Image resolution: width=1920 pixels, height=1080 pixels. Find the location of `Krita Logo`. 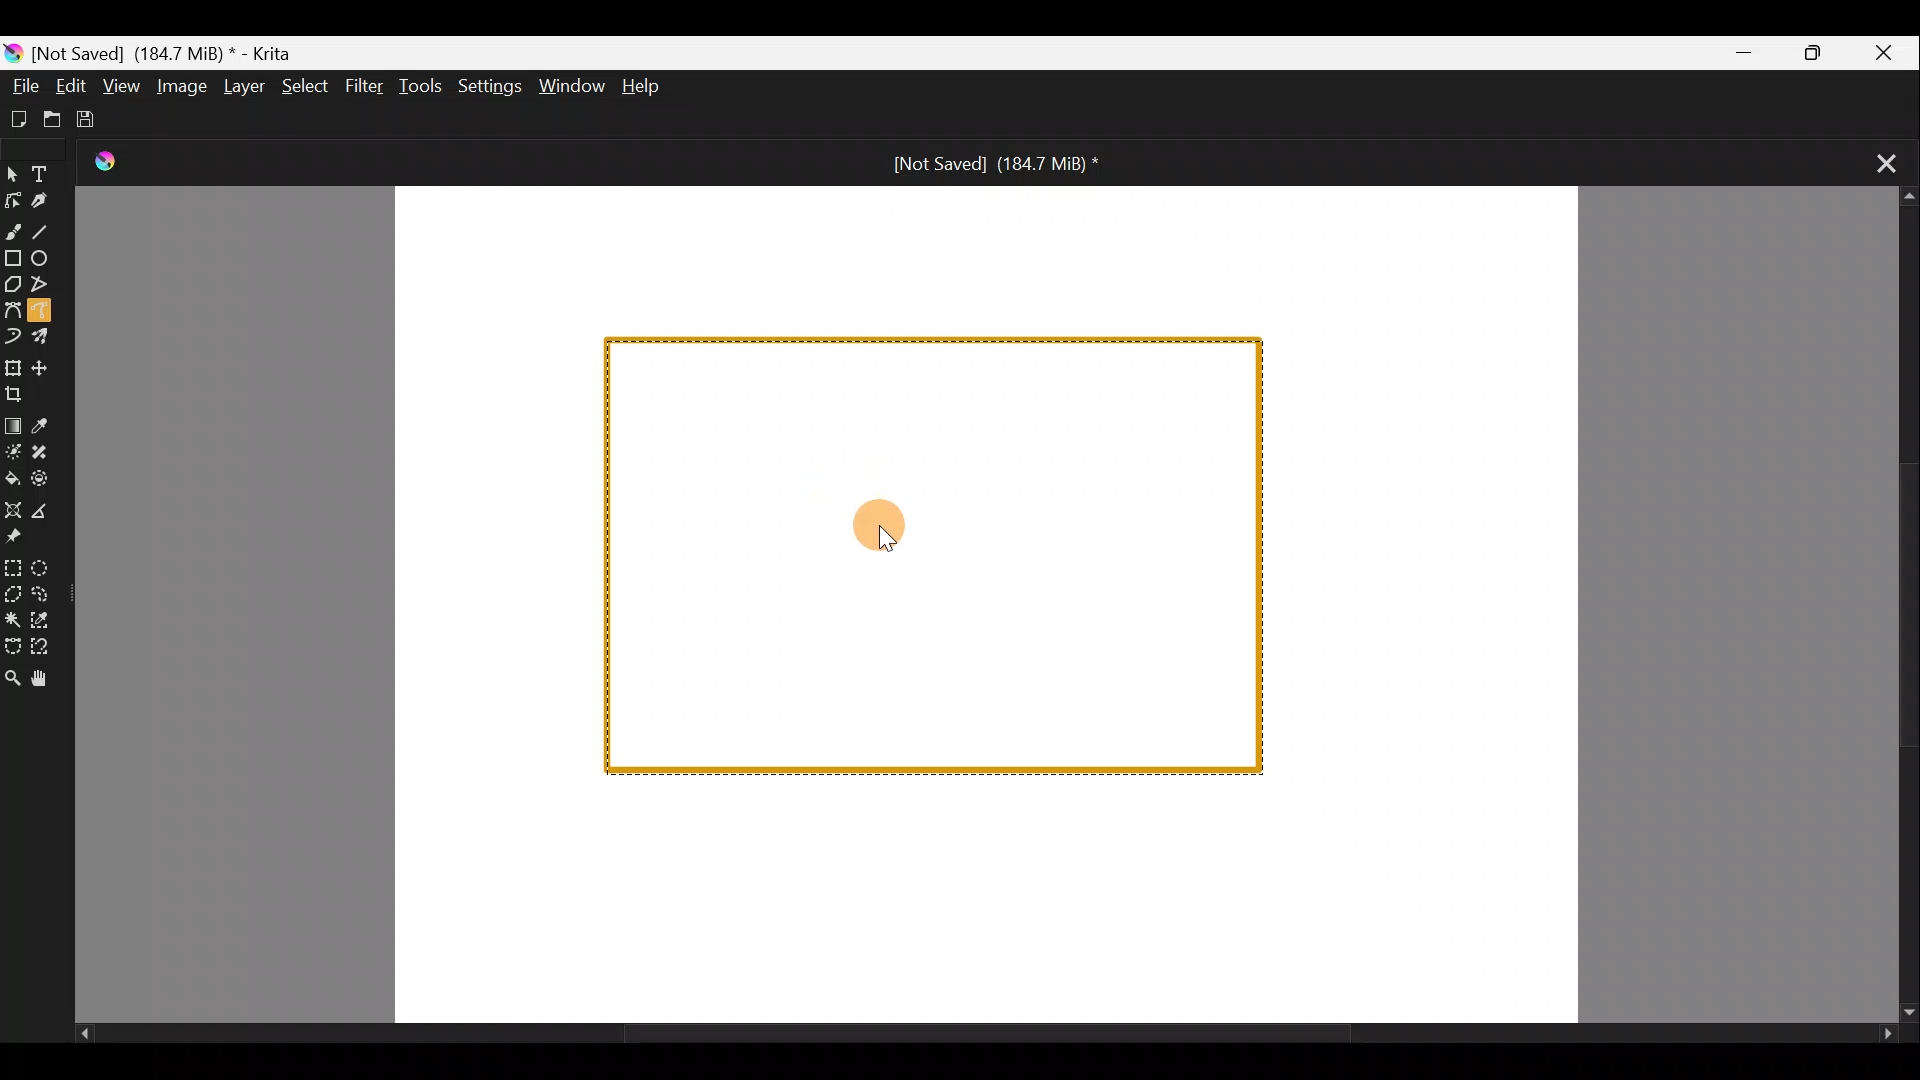

Krita Logo is located at coordinates (103, 156).